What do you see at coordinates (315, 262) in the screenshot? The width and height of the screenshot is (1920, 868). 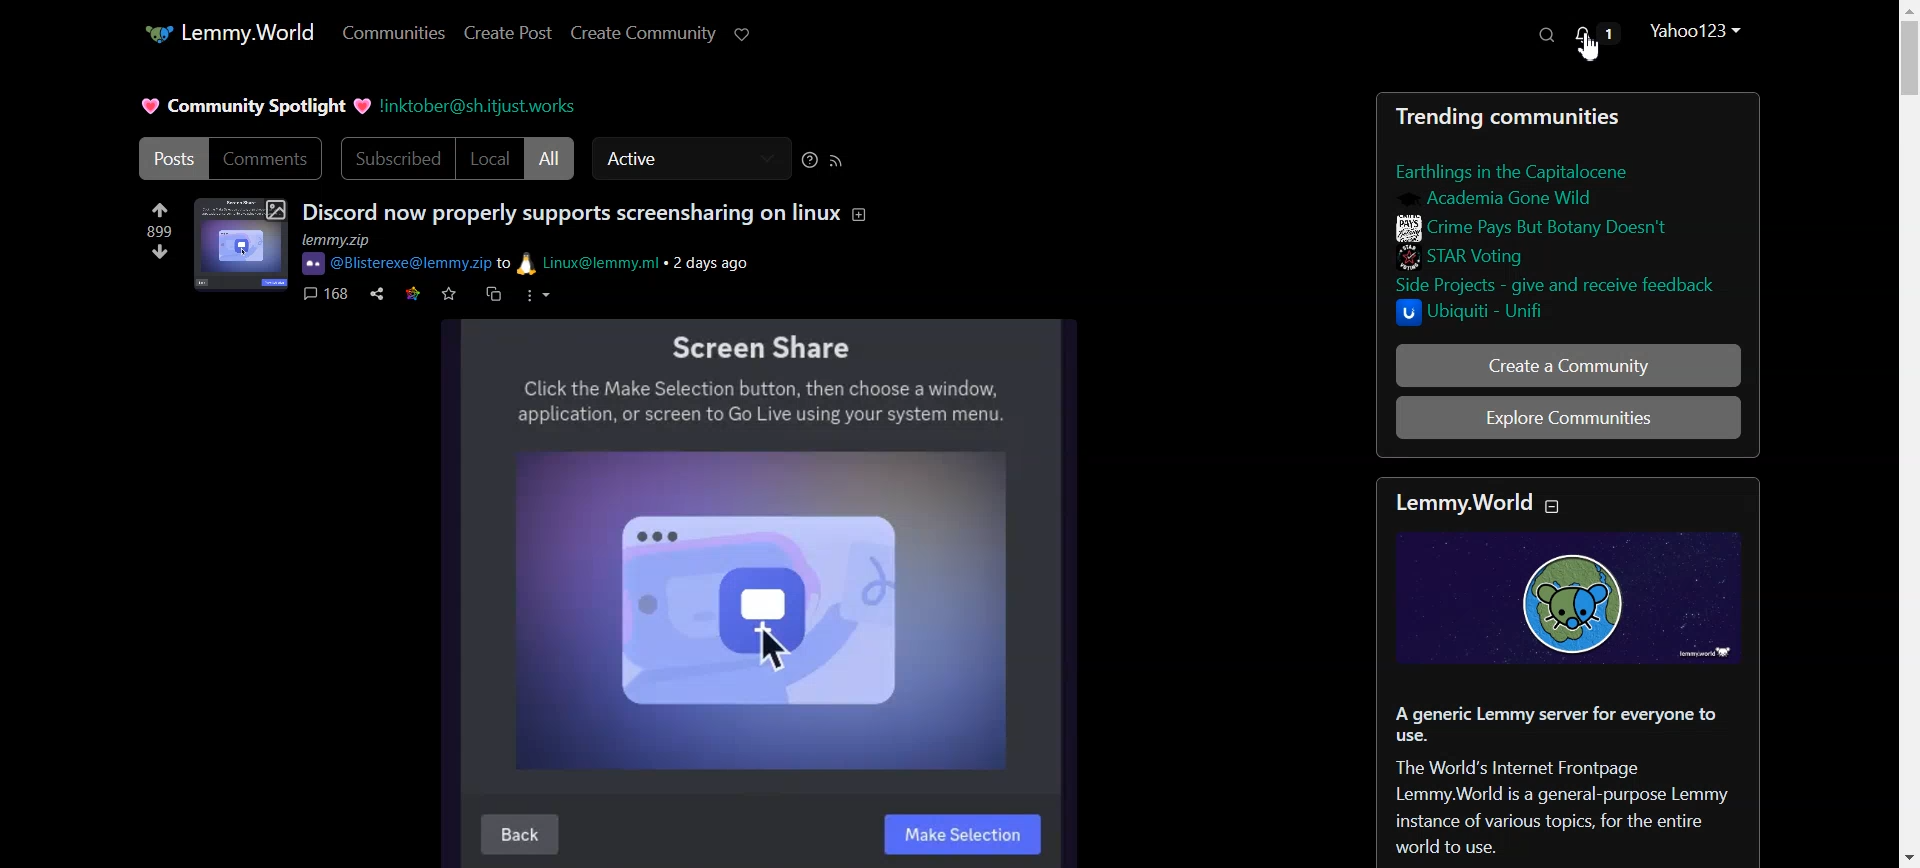 I see `logo` at bounding box center [315, 262].